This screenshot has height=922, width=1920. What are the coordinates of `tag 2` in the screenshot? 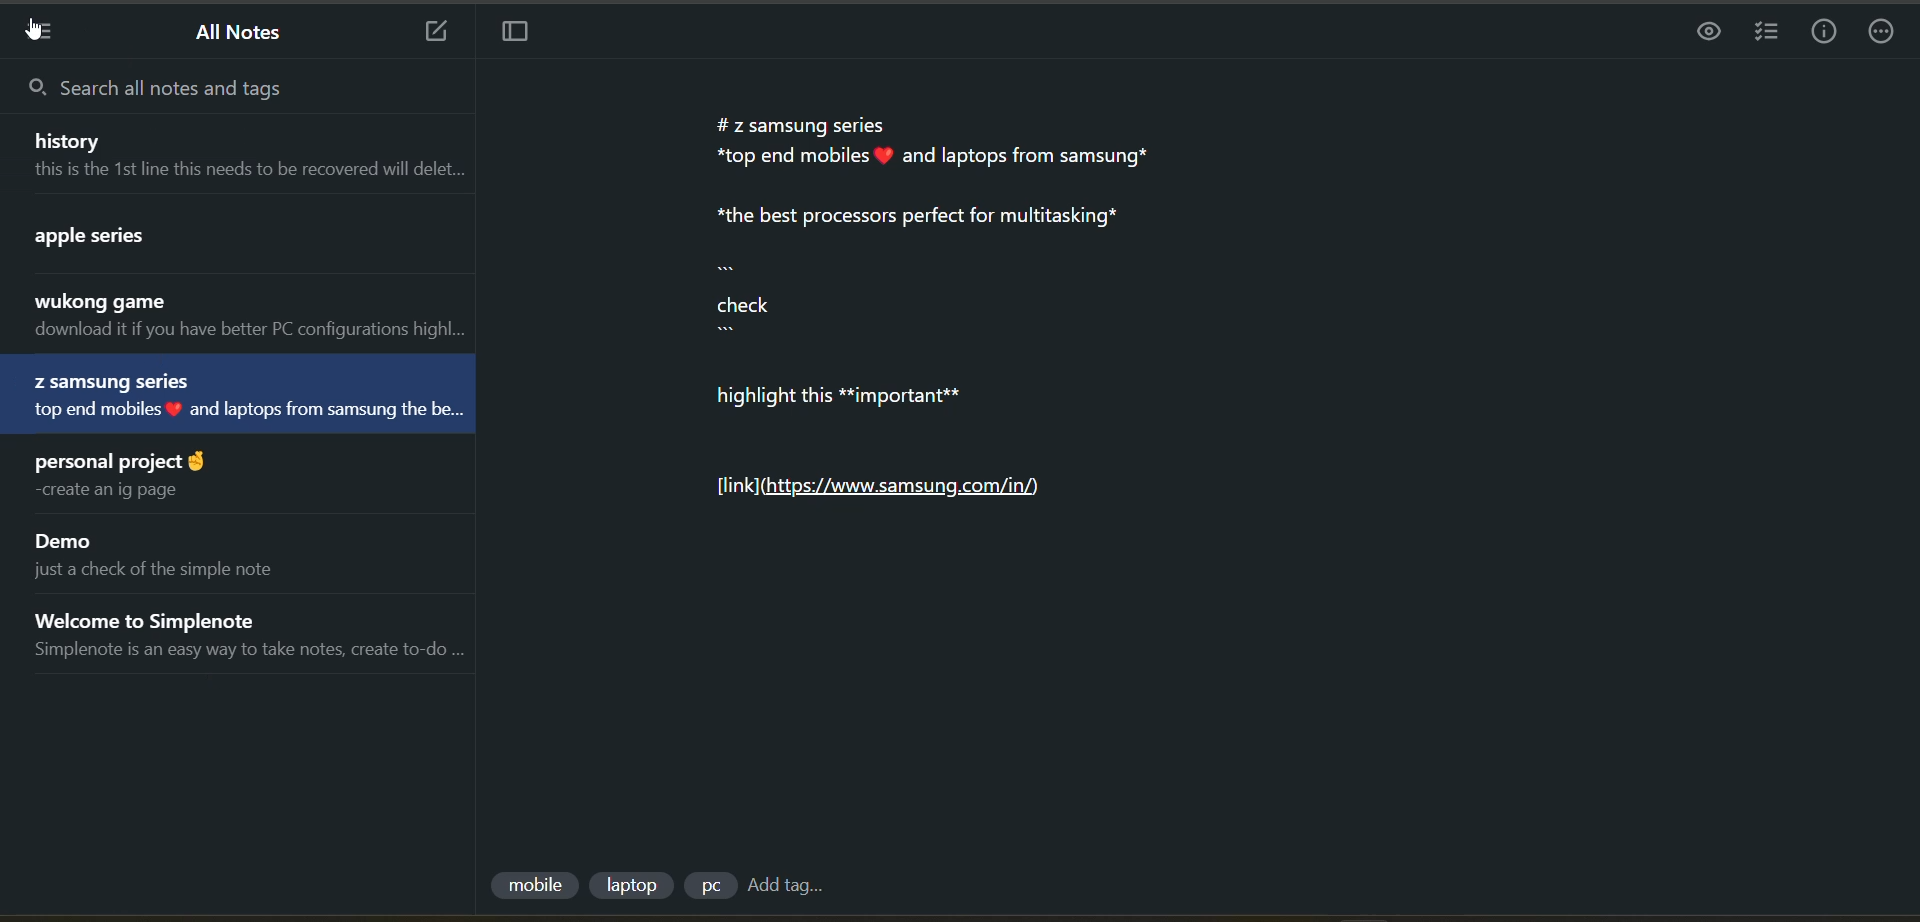 It's located at (633, 887).